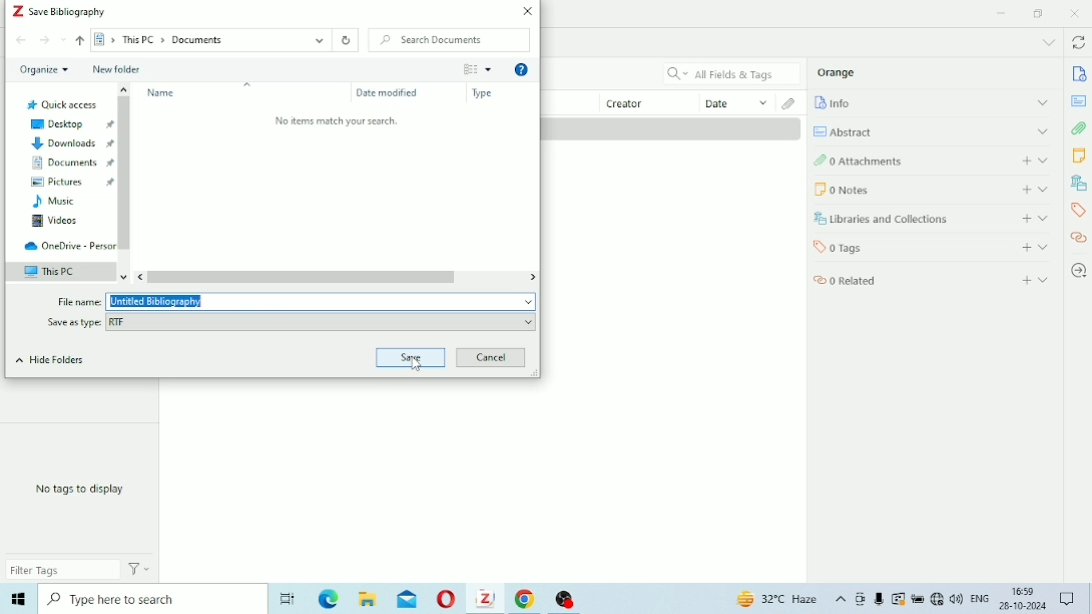  What do you see at coordinates (1079, 211) in the screenshot?
I see `Tags` at bounding box center [1079, 211].